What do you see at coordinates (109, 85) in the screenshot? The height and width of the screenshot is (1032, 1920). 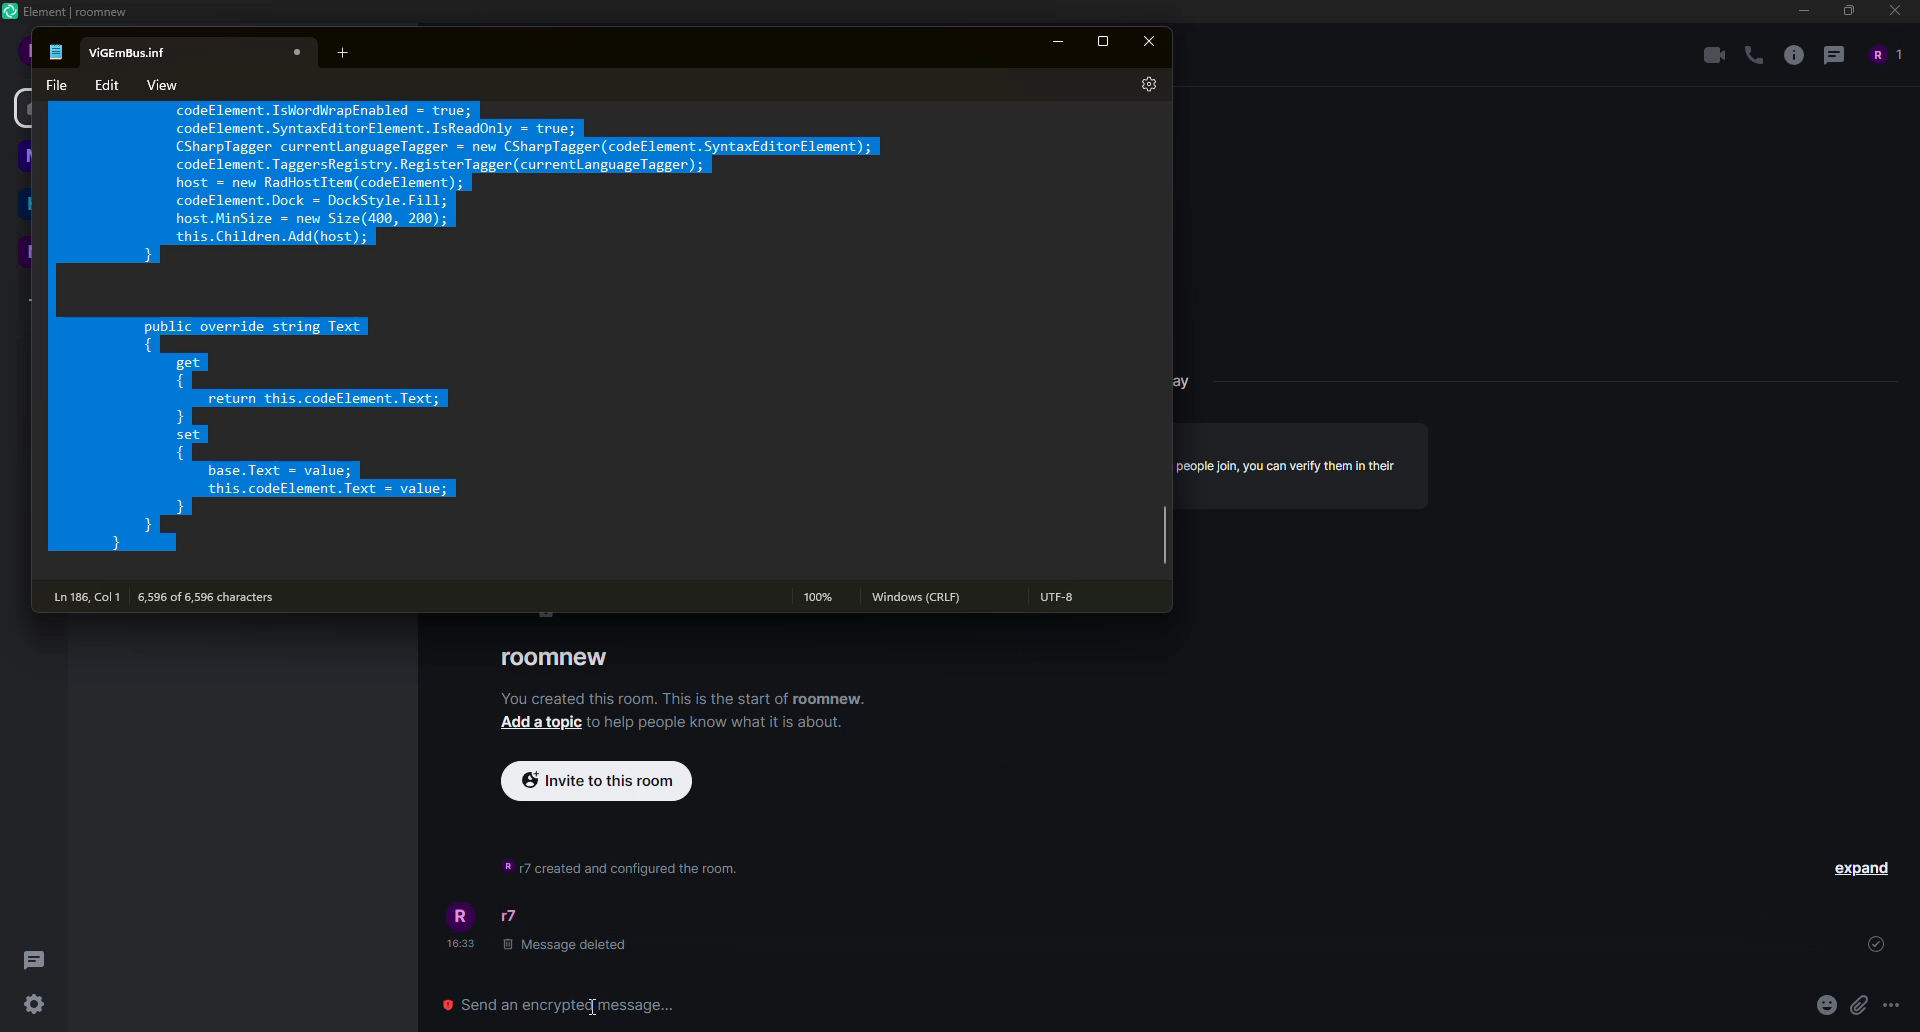 I see `edit` at bounding box center [109, 85].